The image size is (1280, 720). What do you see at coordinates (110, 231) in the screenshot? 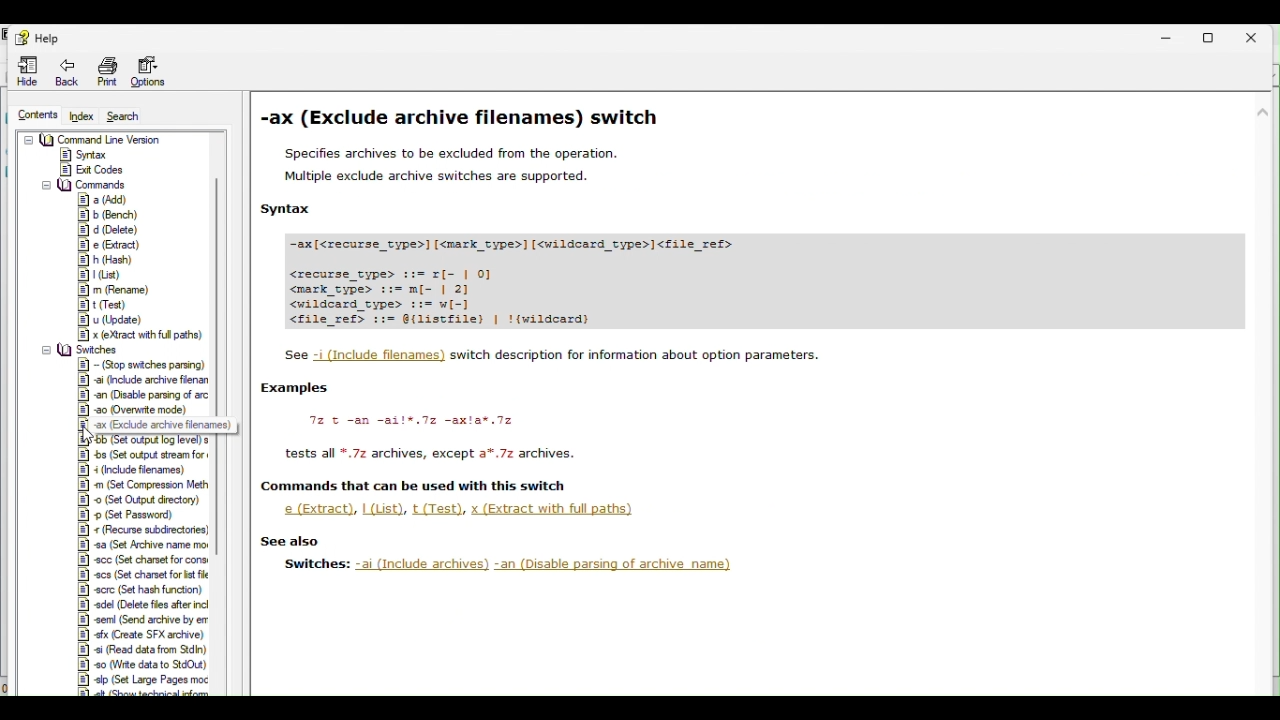
I see `&] d (Delete)` at bounding box center [110, 231].